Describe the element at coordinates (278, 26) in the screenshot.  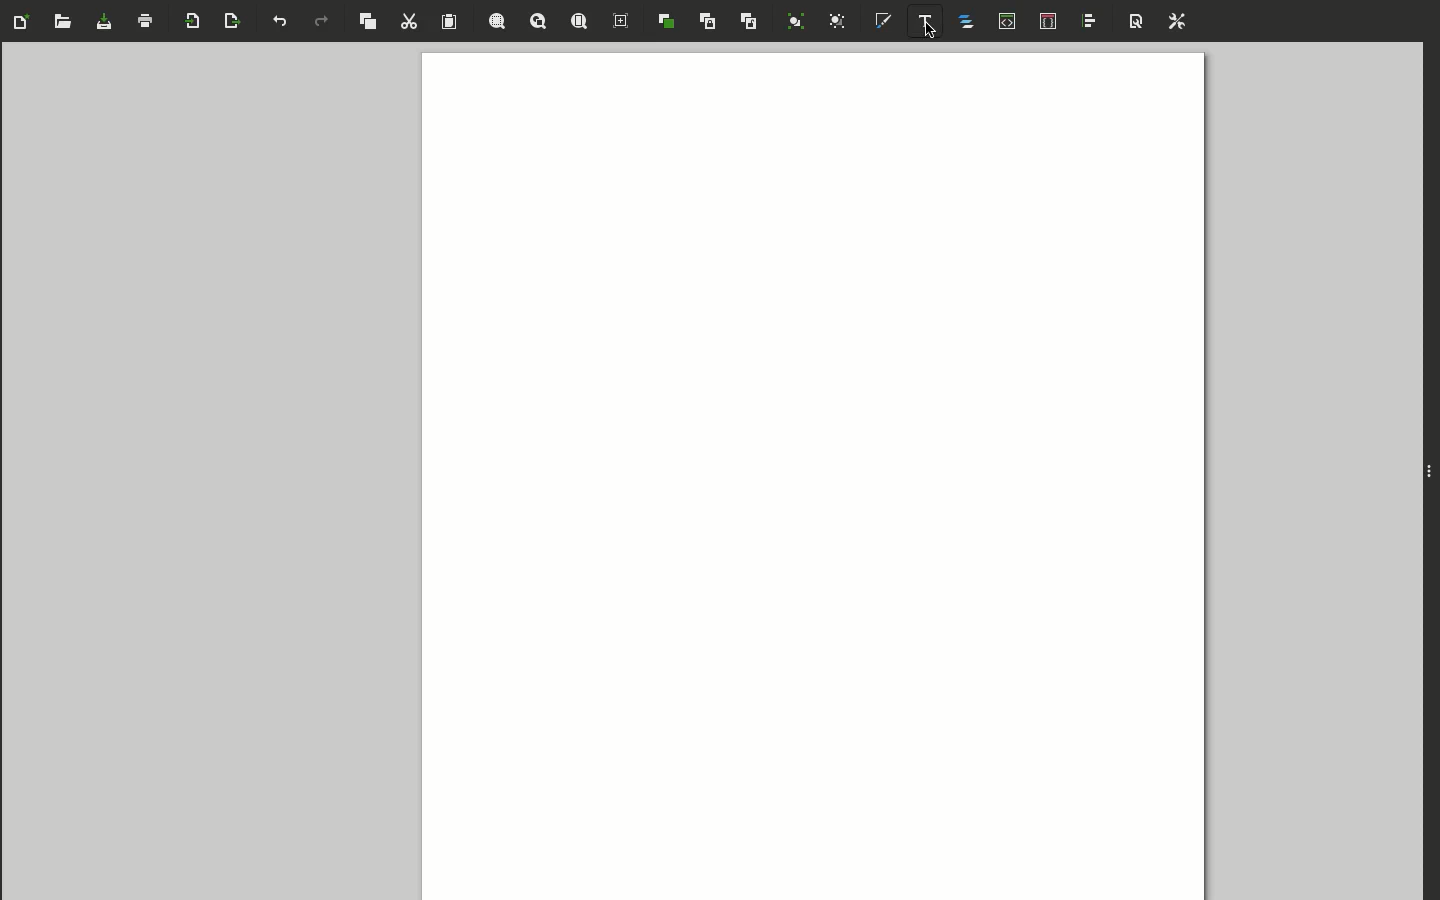
I see `Undo` at that location.